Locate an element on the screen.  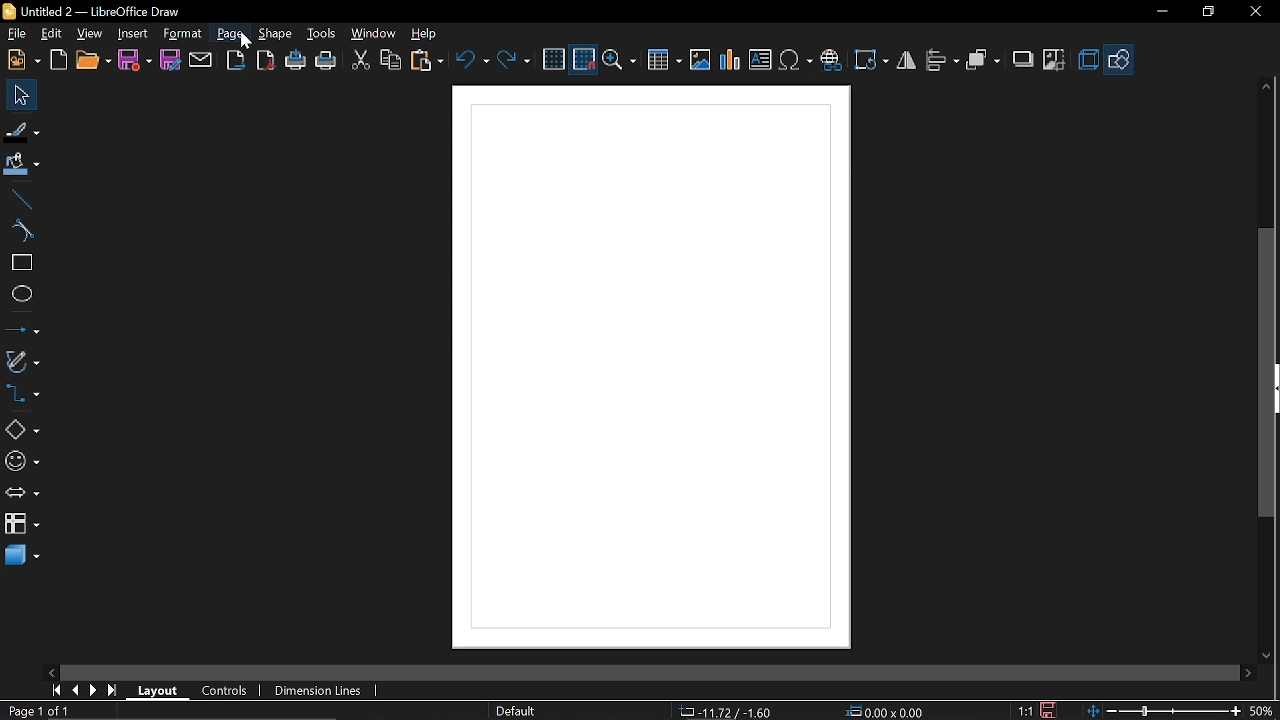
Copy is located at coordinates (392, 62).